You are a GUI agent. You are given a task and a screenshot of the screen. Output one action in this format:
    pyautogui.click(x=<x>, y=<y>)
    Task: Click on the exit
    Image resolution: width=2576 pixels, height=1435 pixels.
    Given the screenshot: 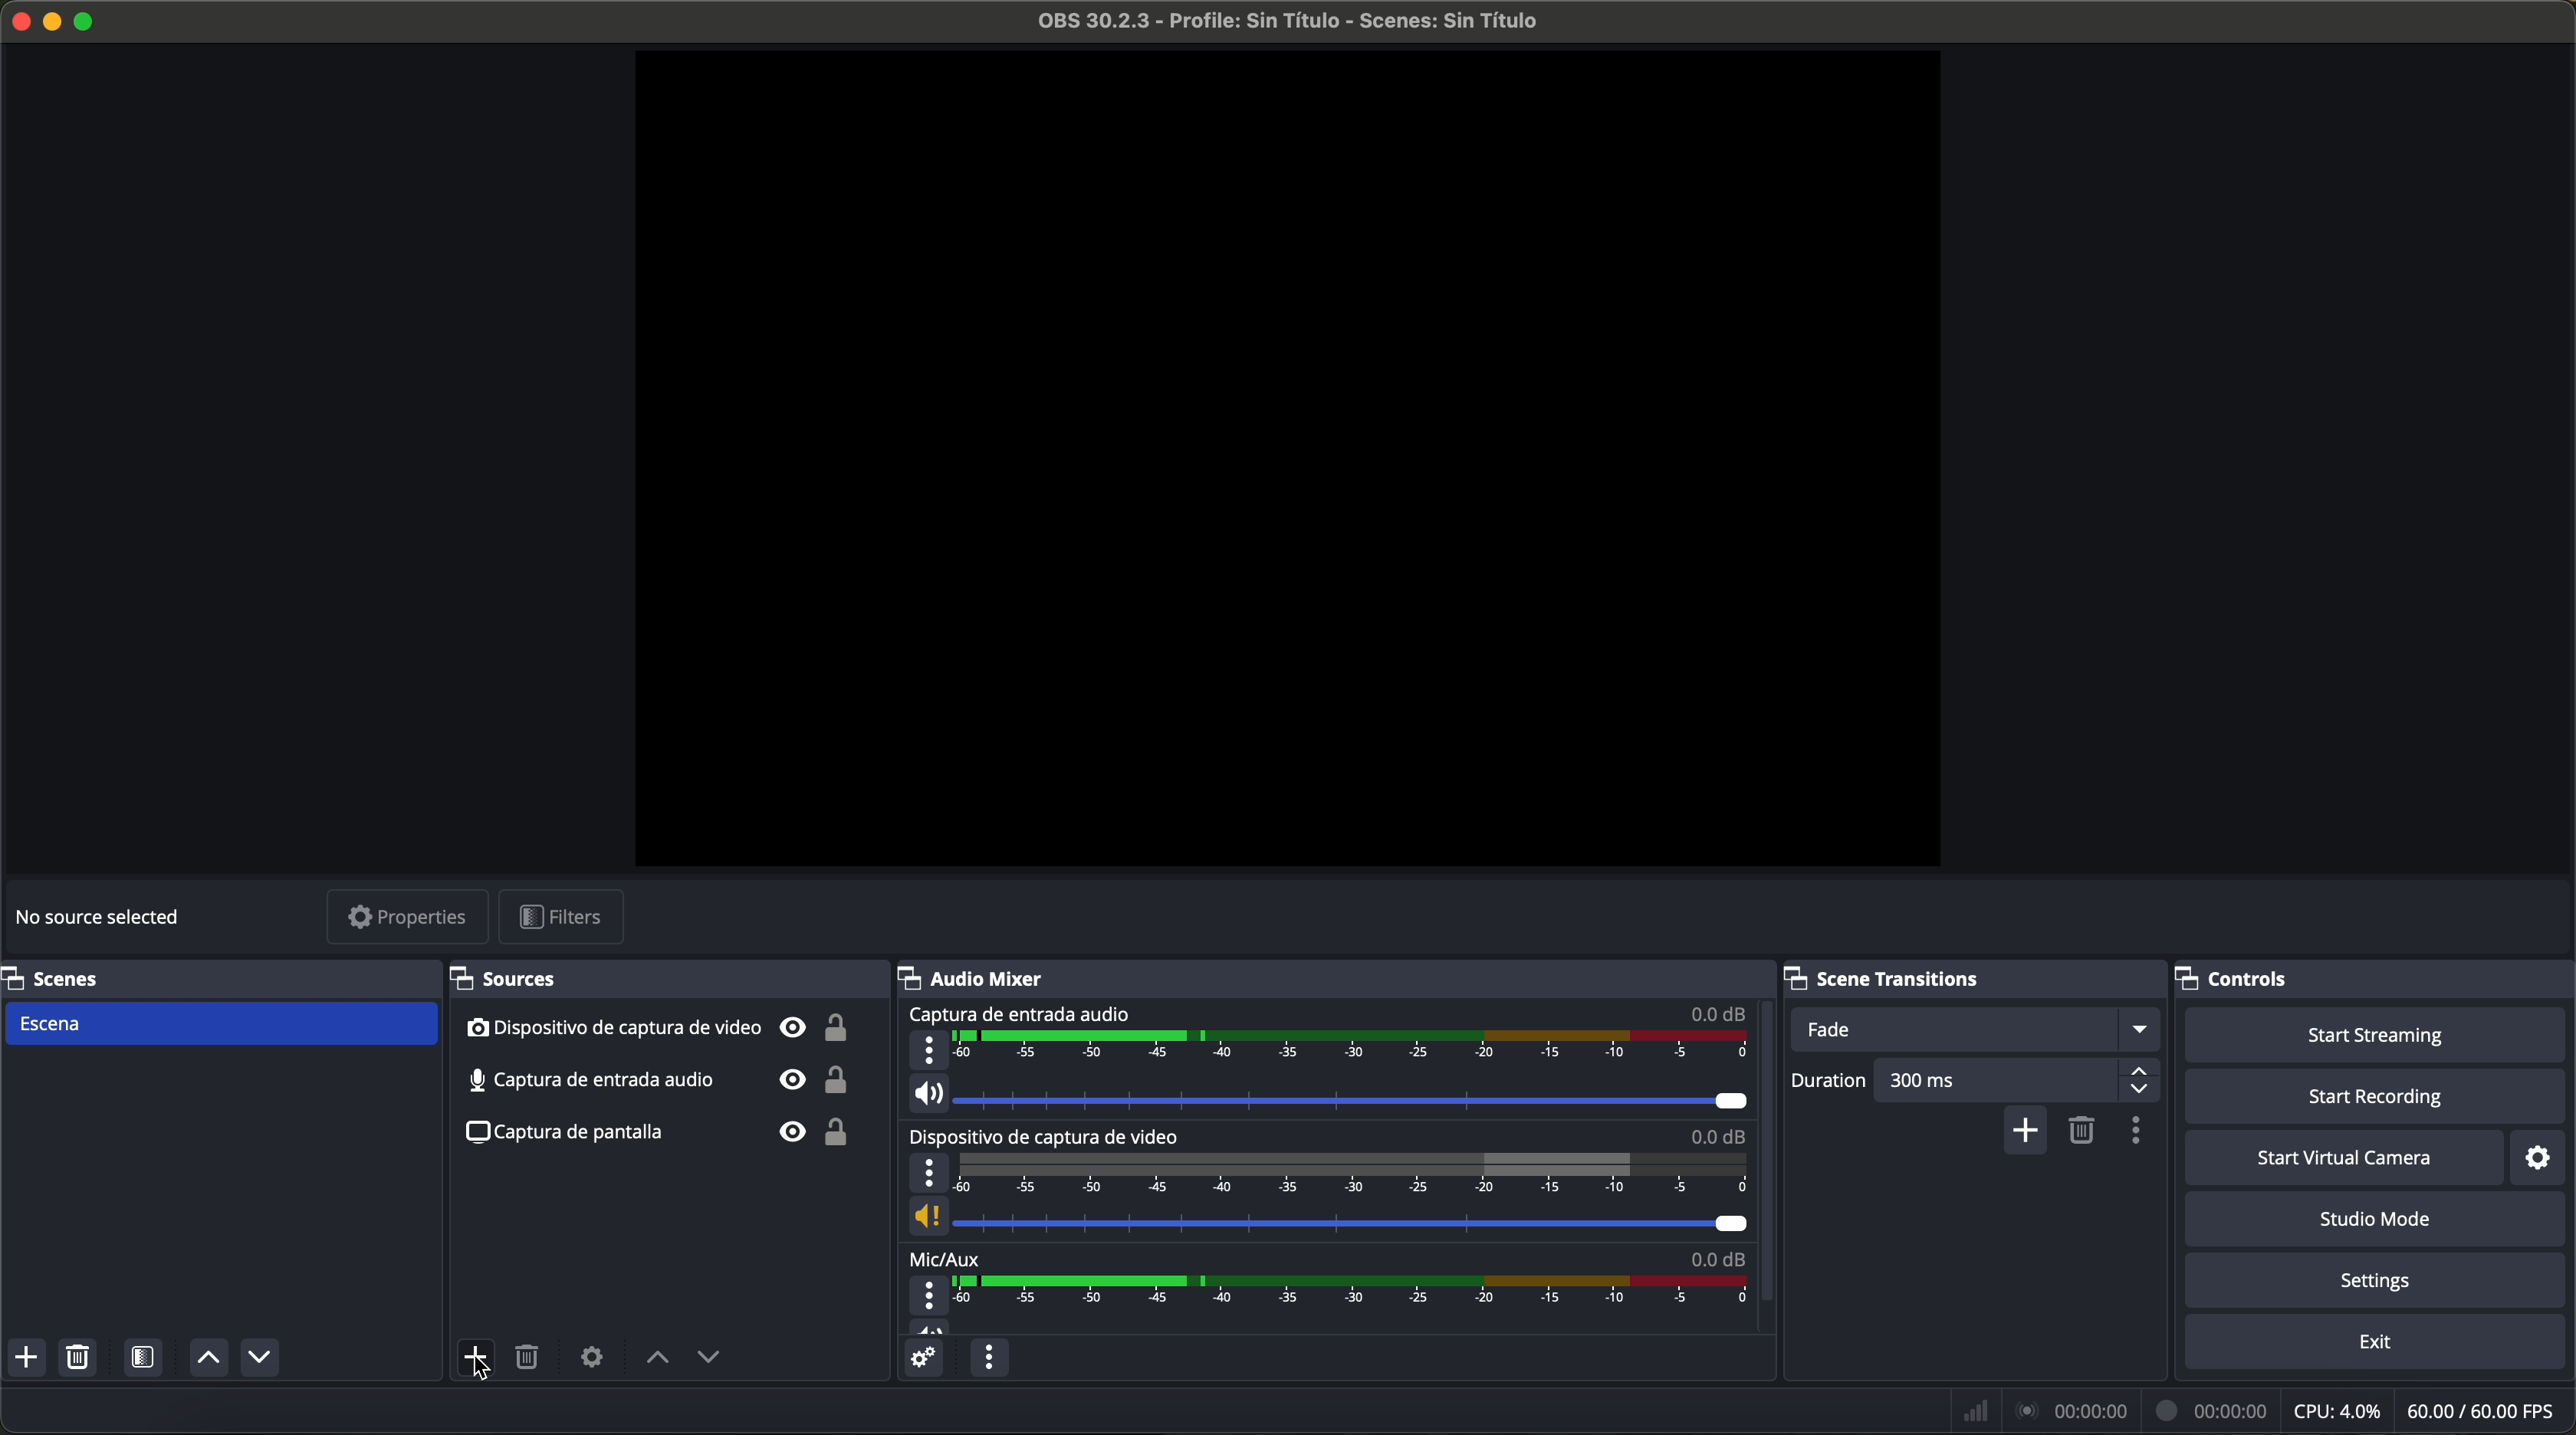 What is the action you would take?
    pyautogui.click(x=2378, y=1344)
    